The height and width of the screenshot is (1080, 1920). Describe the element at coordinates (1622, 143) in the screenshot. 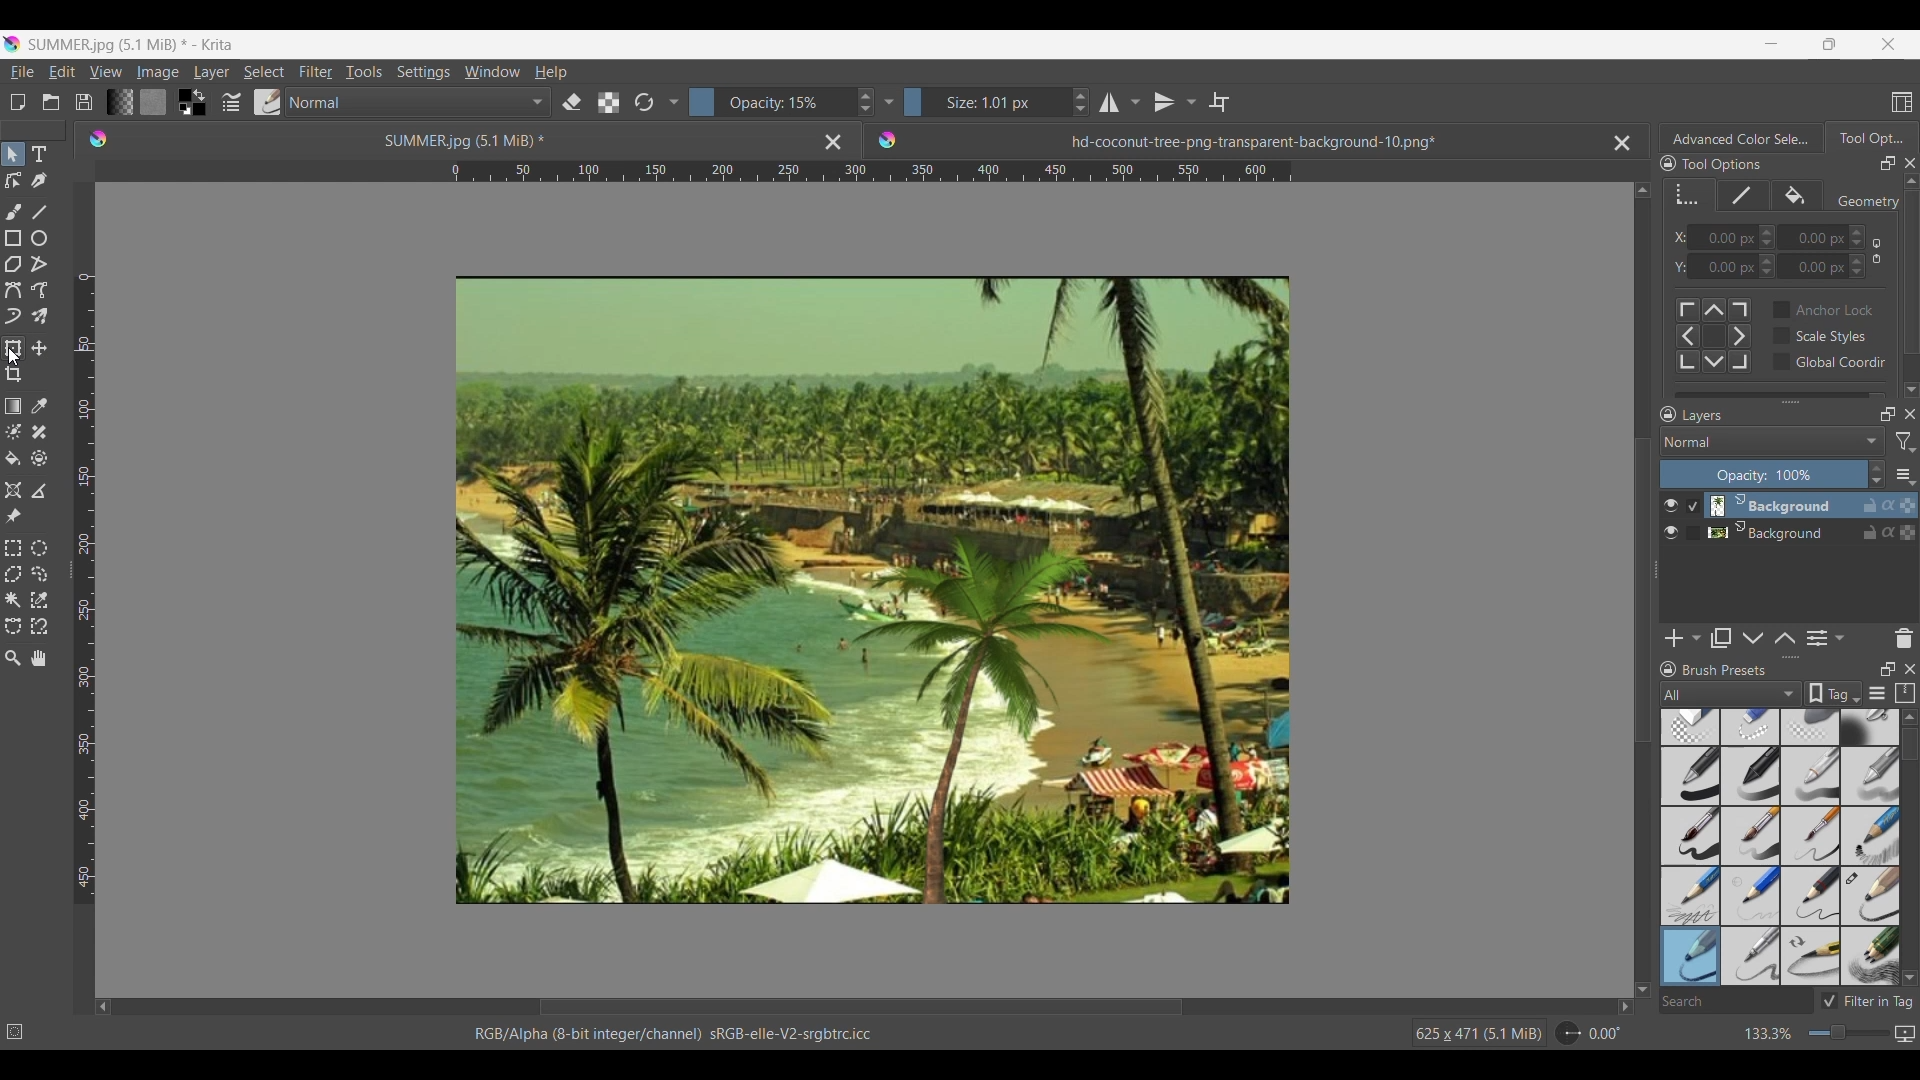

I see `Close tab 2` at that location.